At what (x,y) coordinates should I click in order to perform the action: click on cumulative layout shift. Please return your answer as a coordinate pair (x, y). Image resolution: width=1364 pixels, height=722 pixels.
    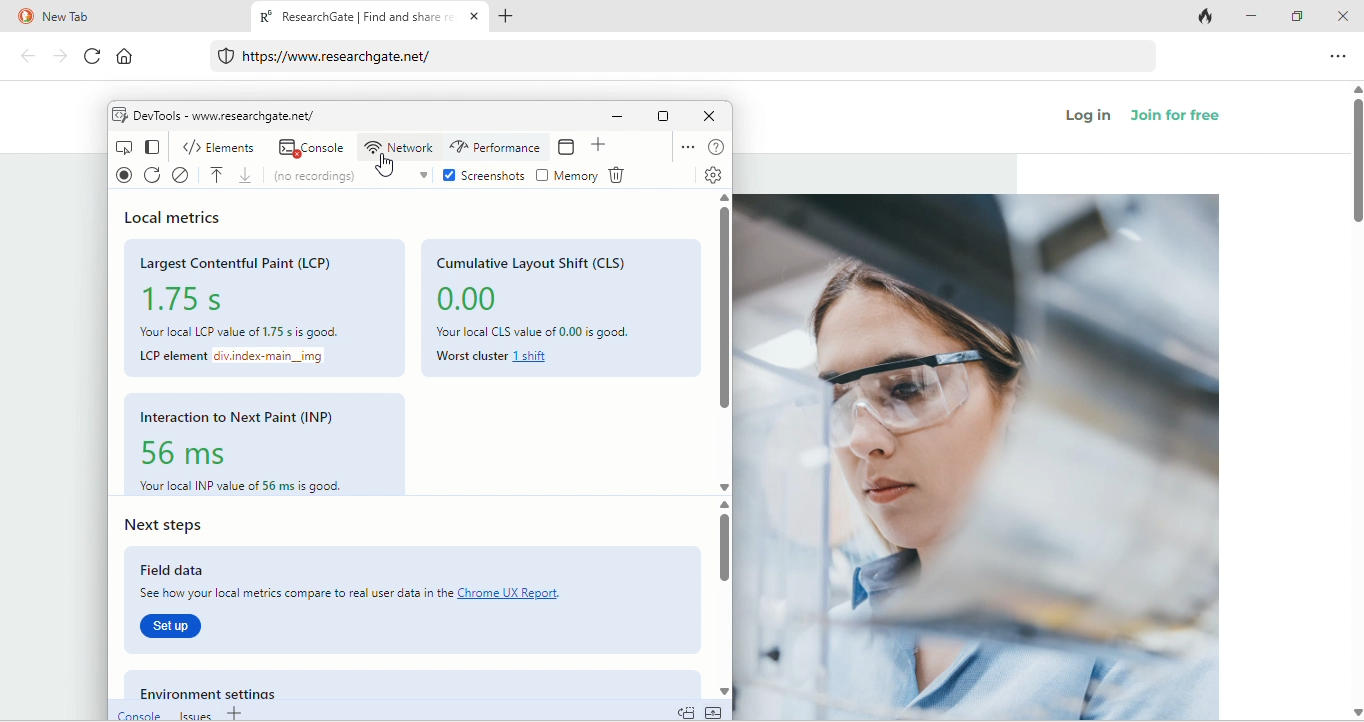
    Looking at the image, I should click on (534, 260).